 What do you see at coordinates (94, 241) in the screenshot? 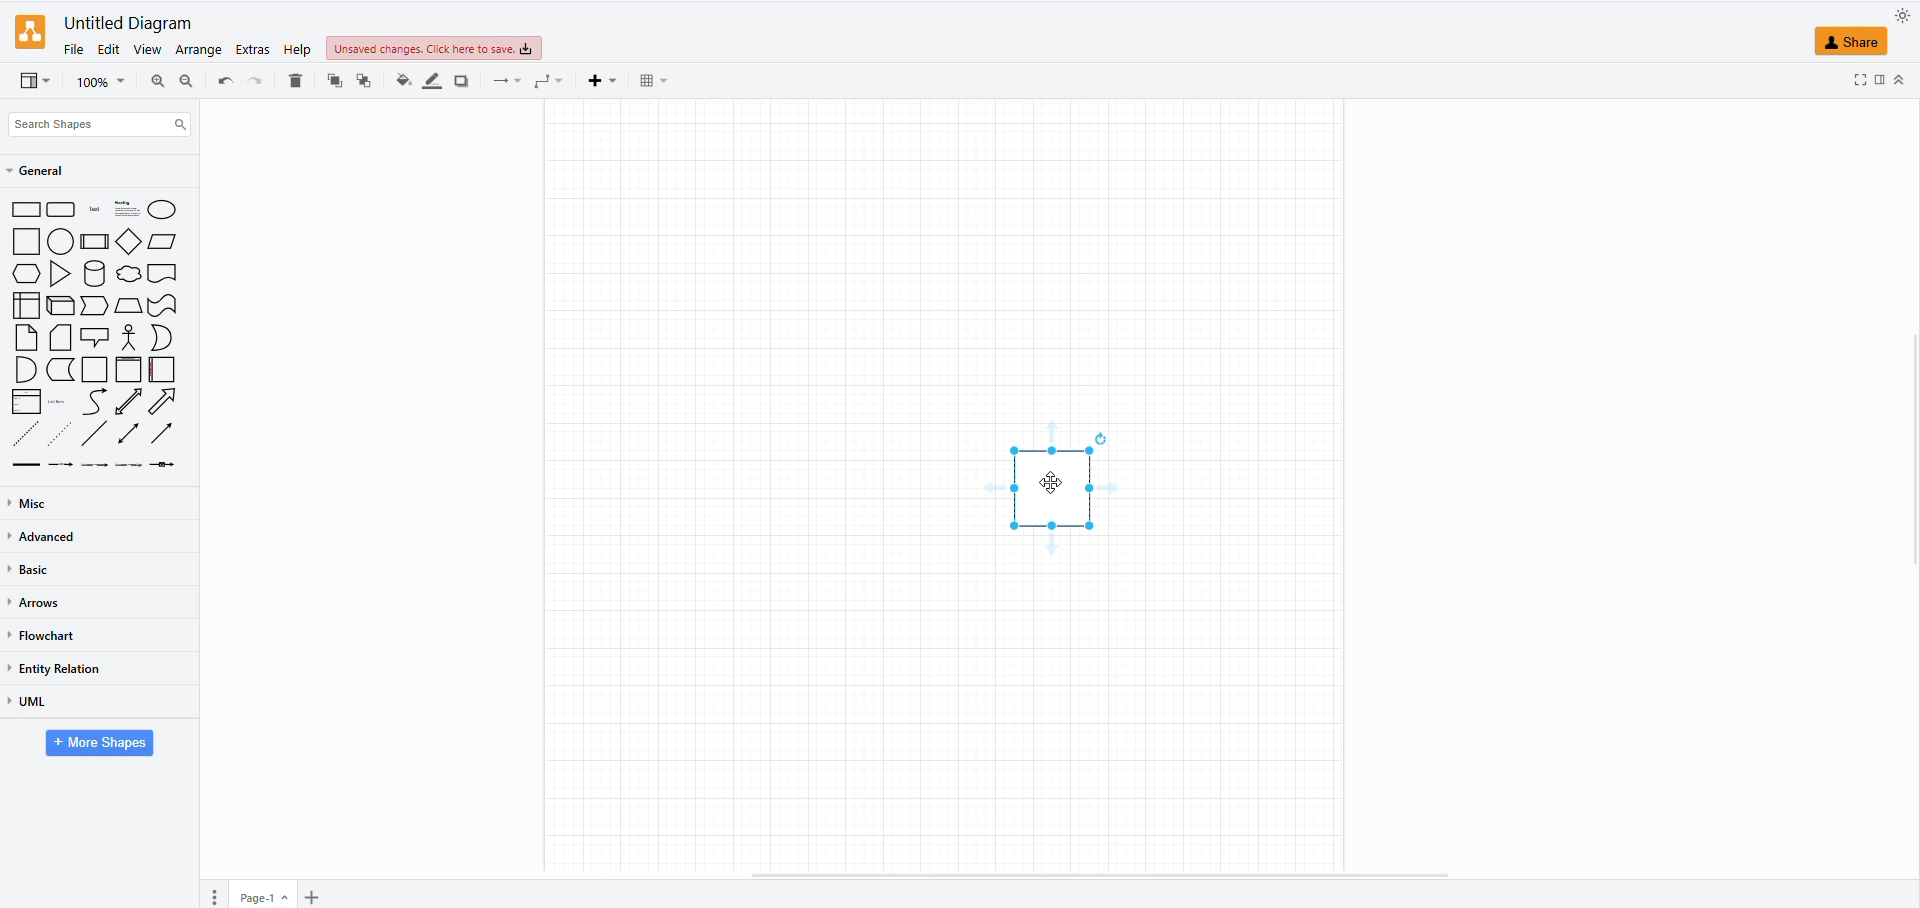
I see `process` at bounding box center [94, 241].